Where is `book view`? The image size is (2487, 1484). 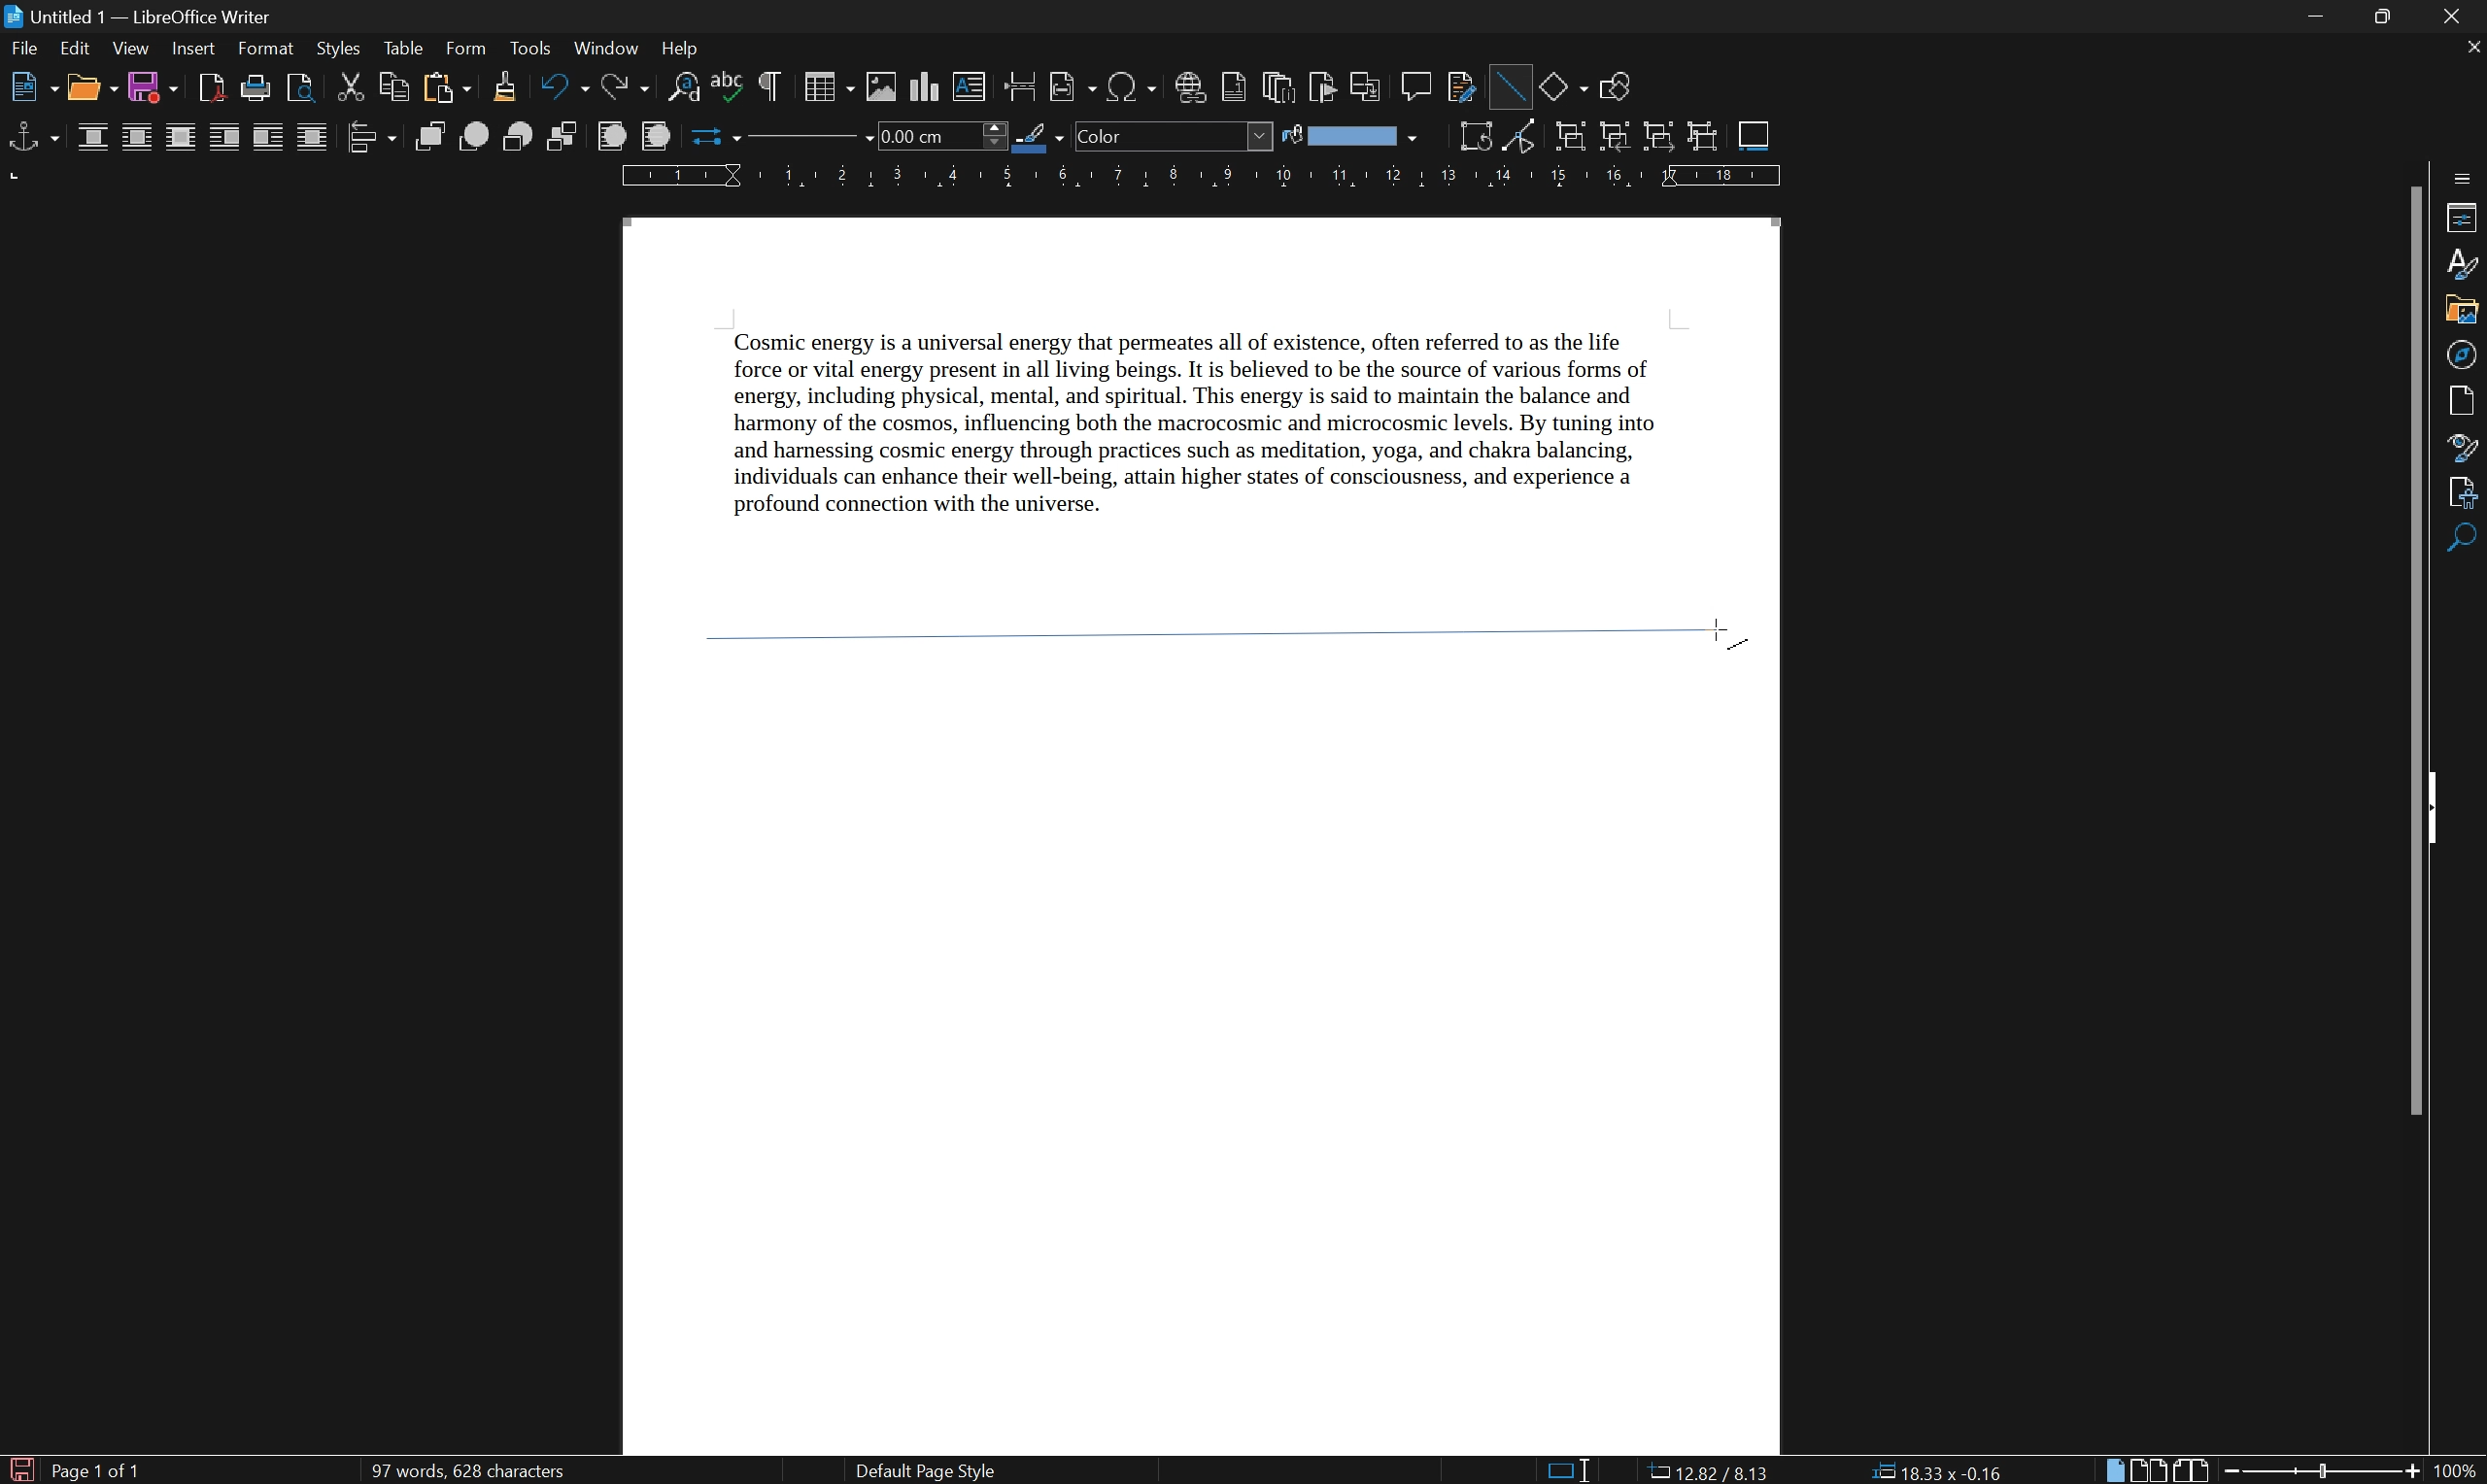 book view is located at coordinates (2192, 1469).